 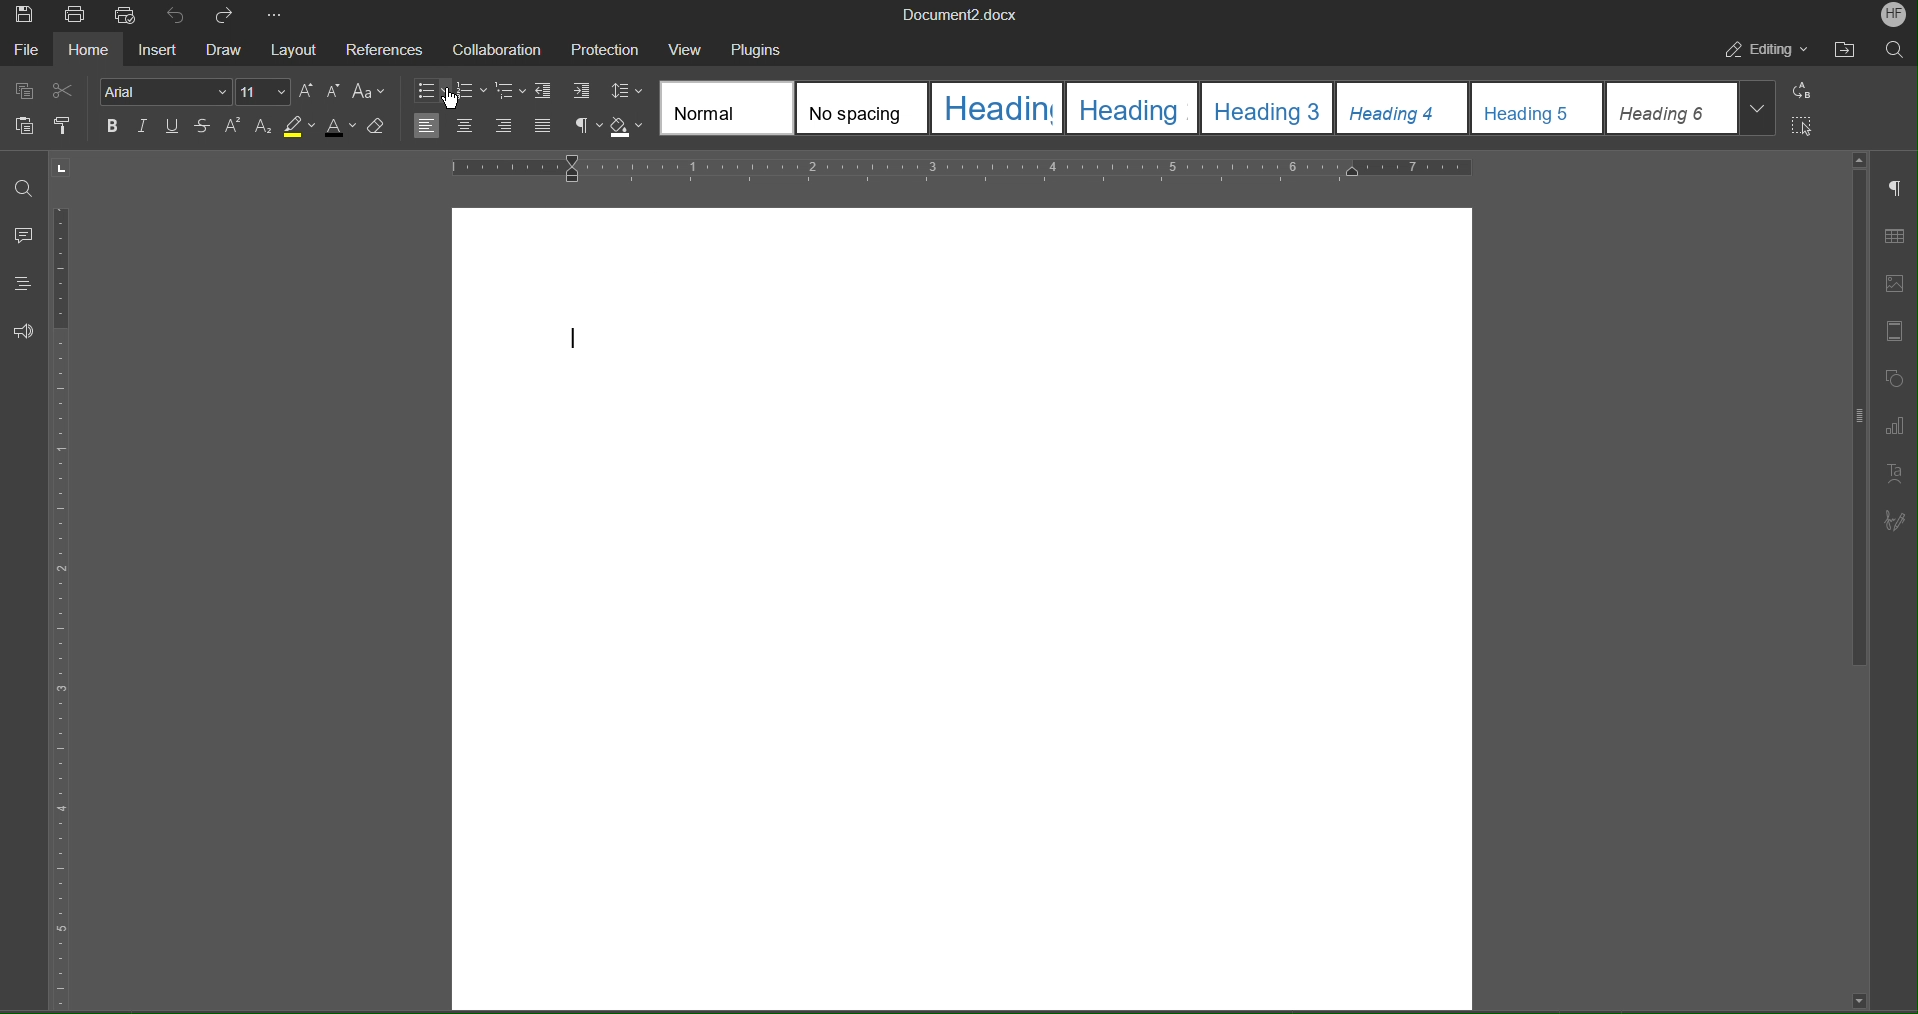 I want to click on Editing, so click(x=1767, y=49).